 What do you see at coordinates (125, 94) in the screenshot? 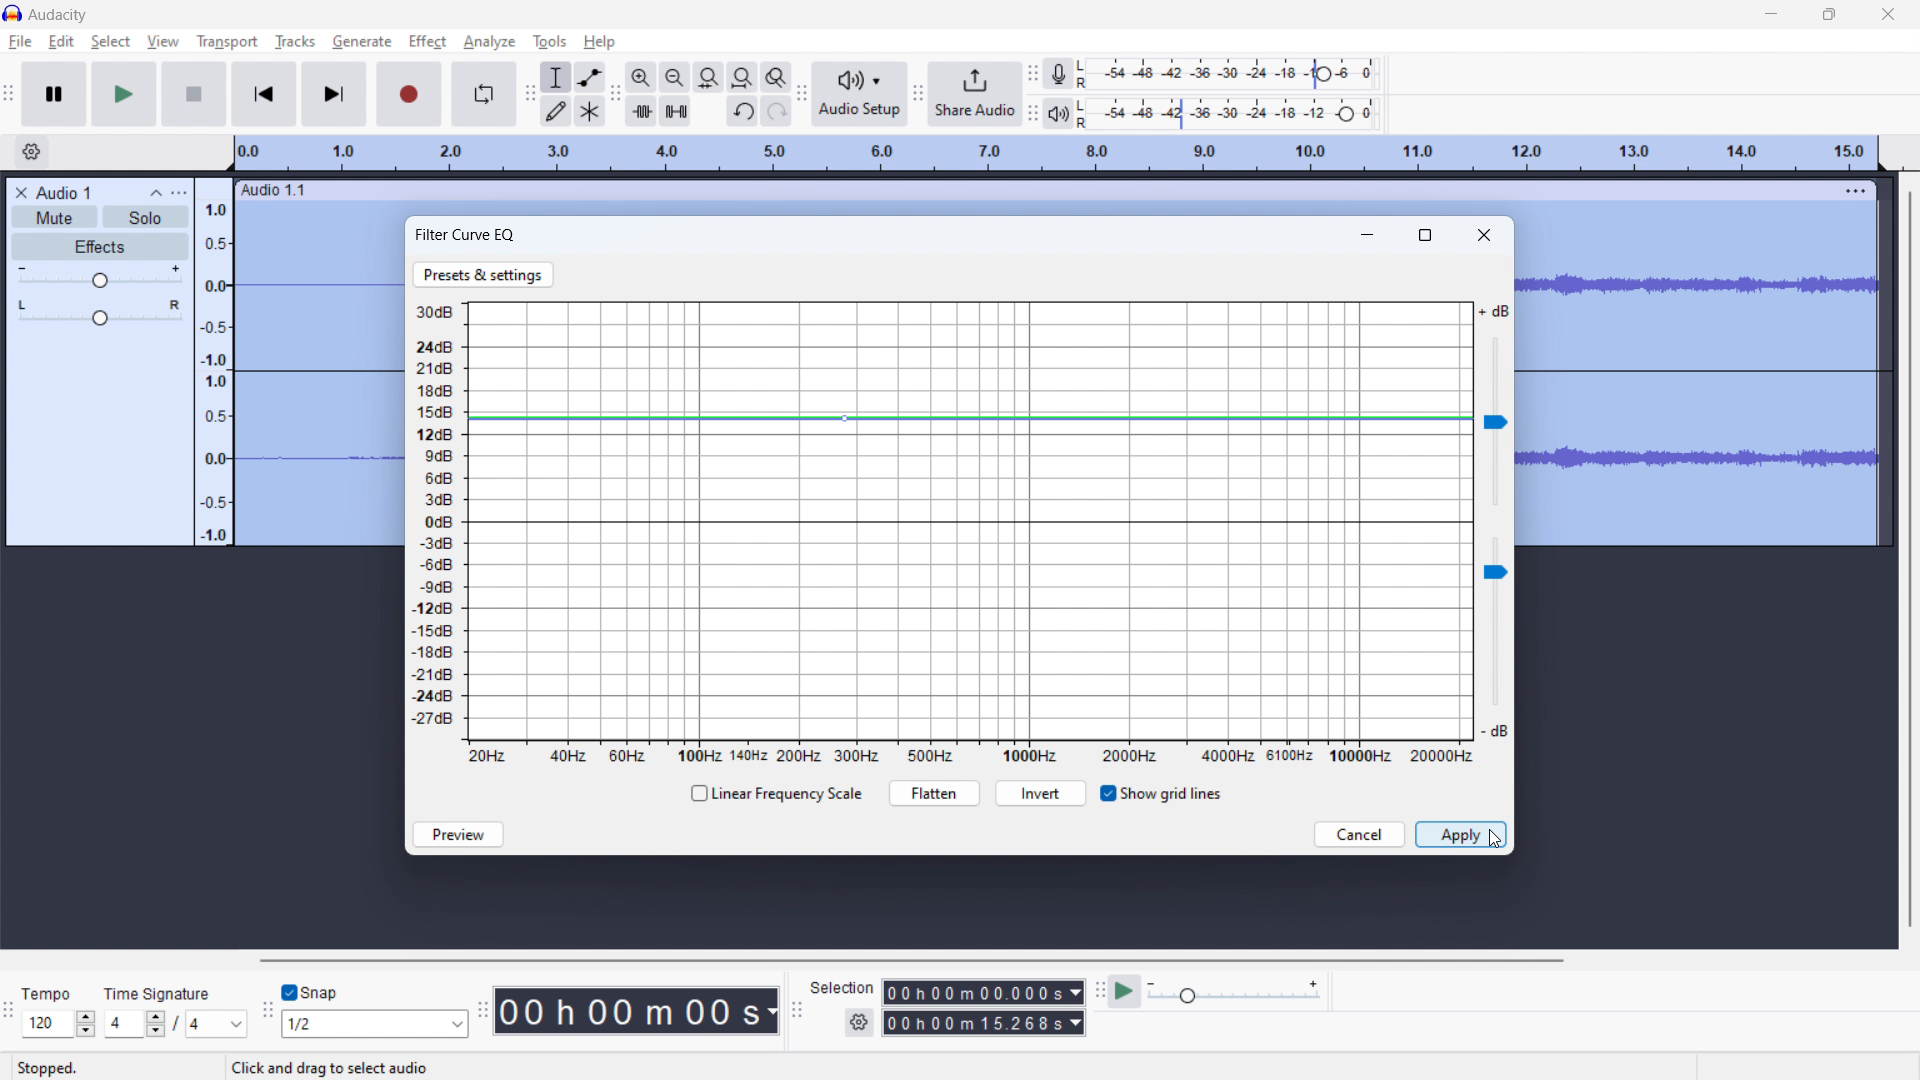
I see `play` at bounding box center [125, 94].